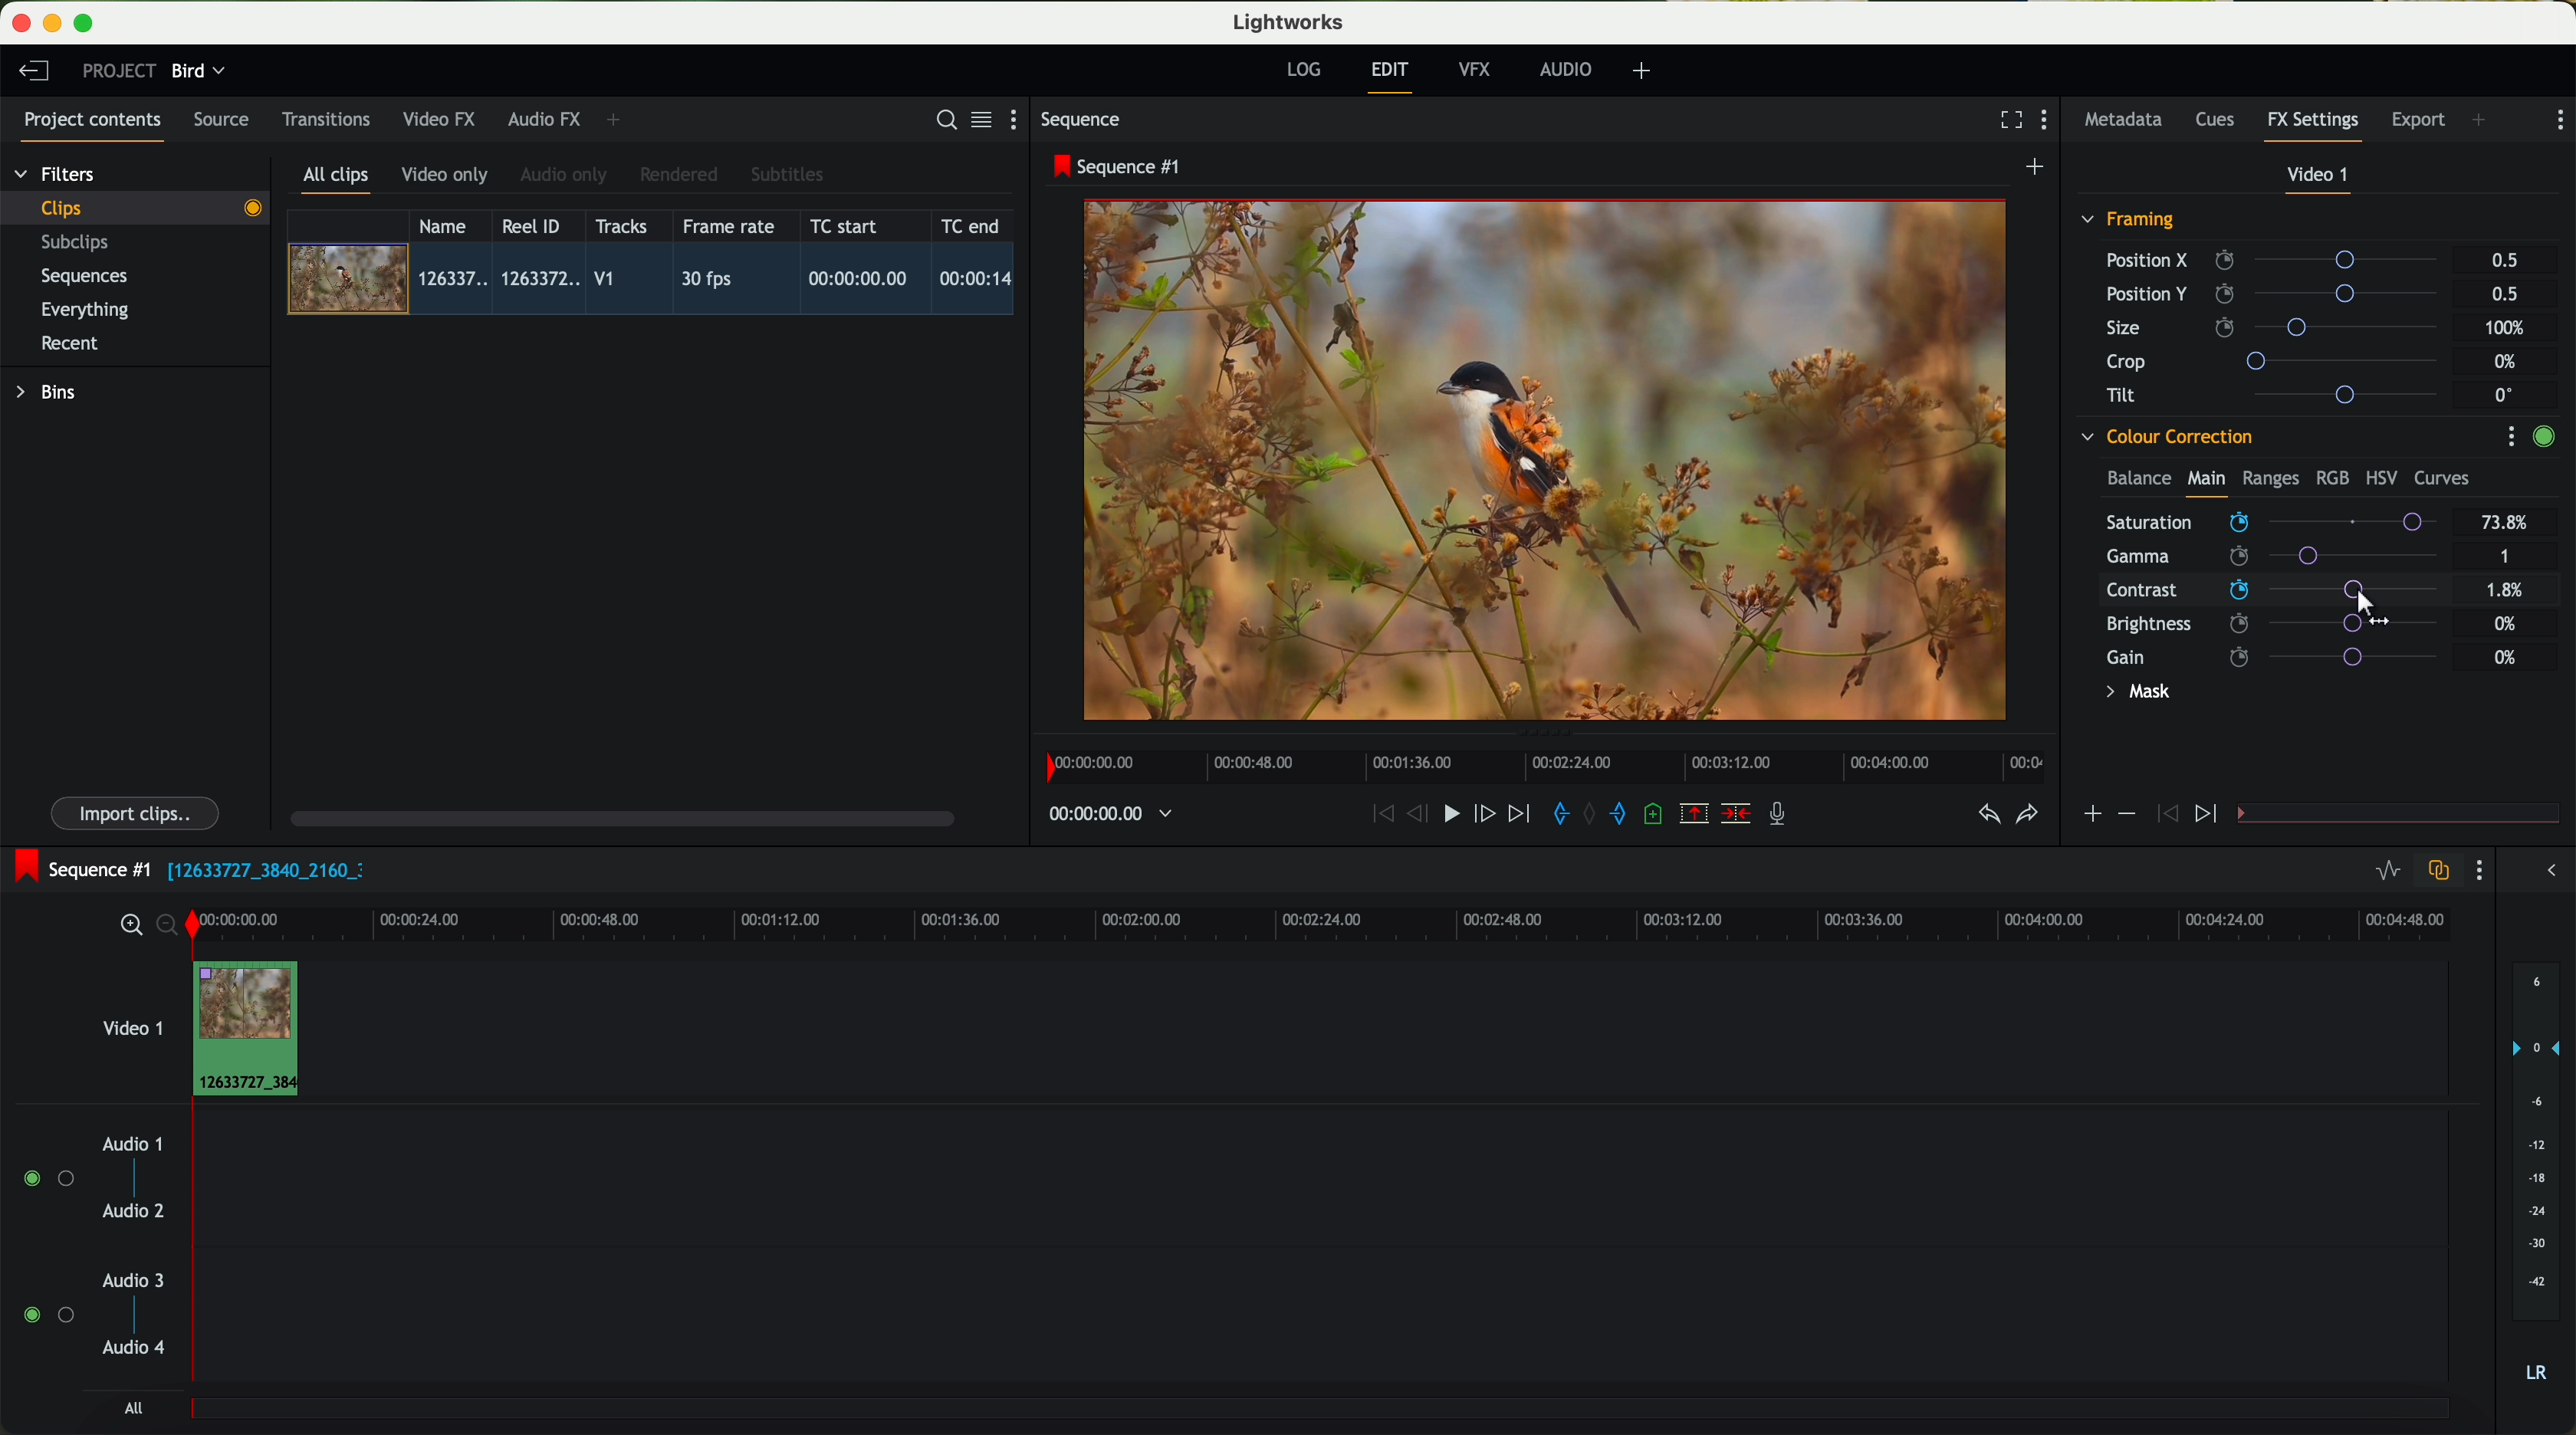  I want to click on all, so click(133, 1408).